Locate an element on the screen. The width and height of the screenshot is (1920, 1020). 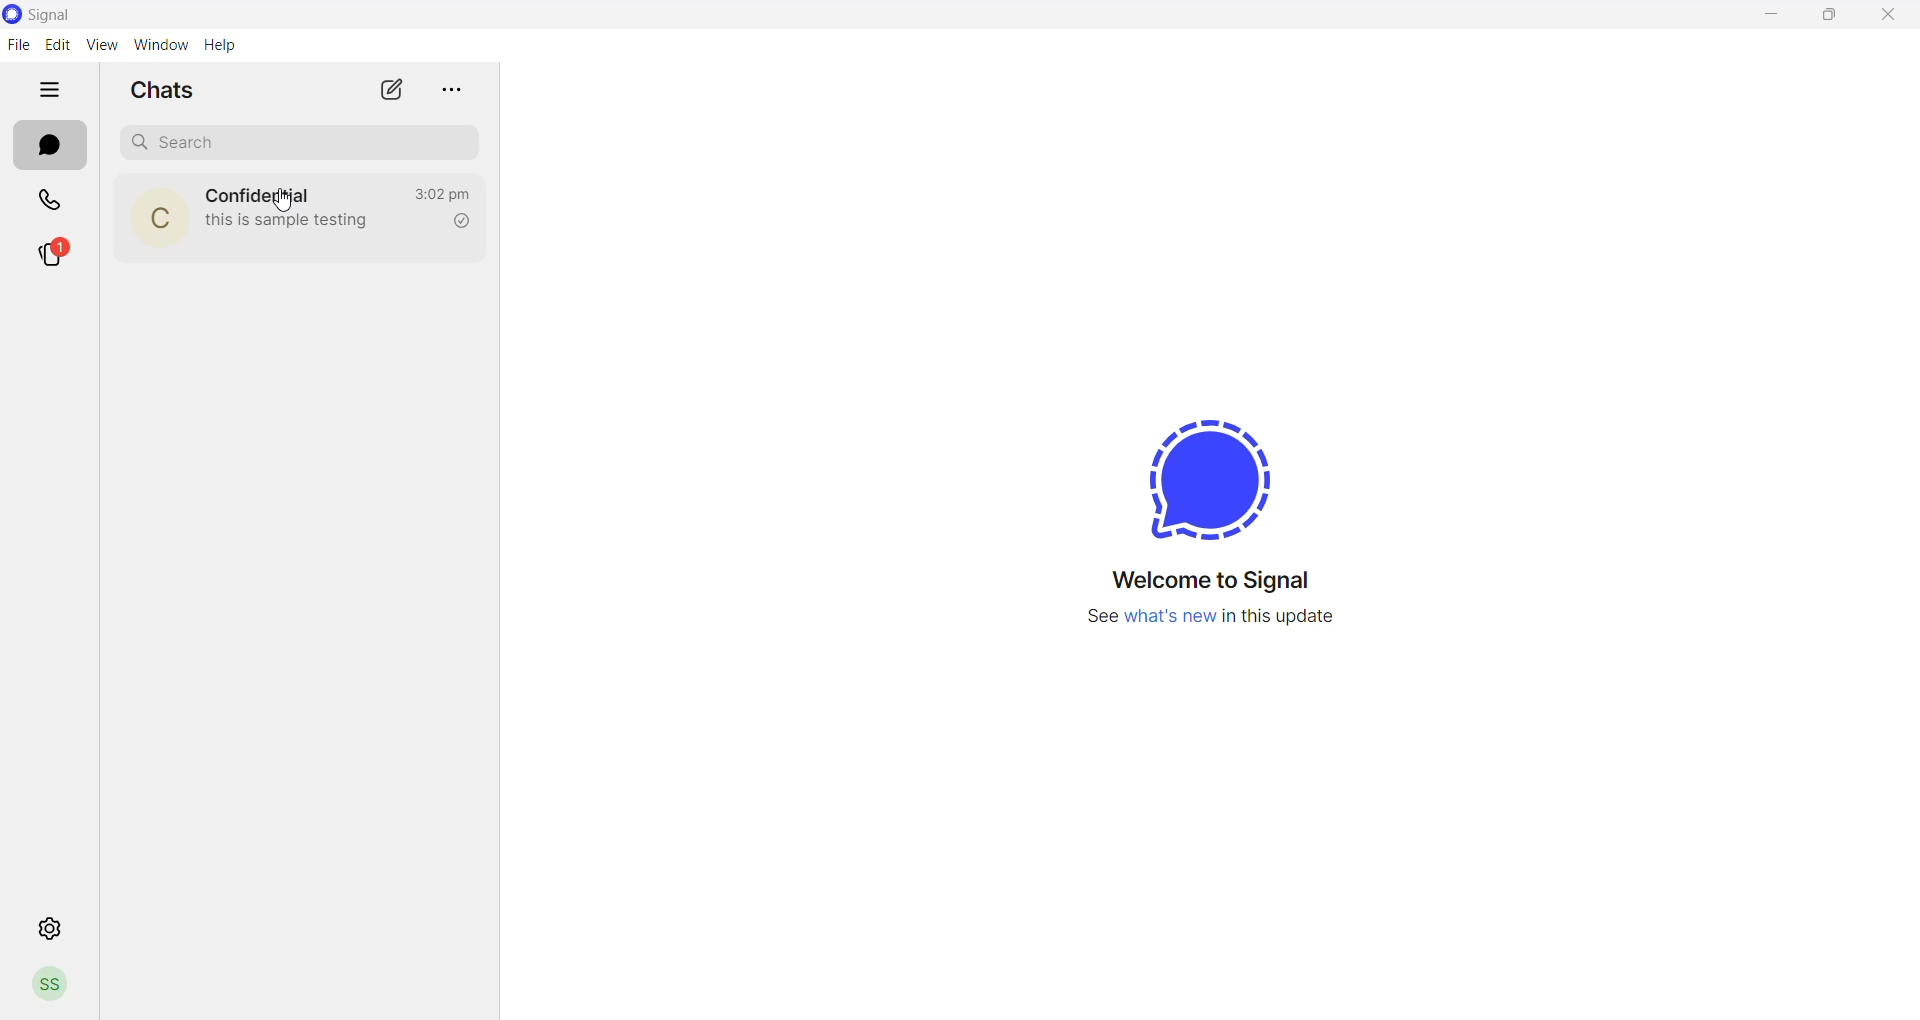
search box is located at coordinates (296, 141).